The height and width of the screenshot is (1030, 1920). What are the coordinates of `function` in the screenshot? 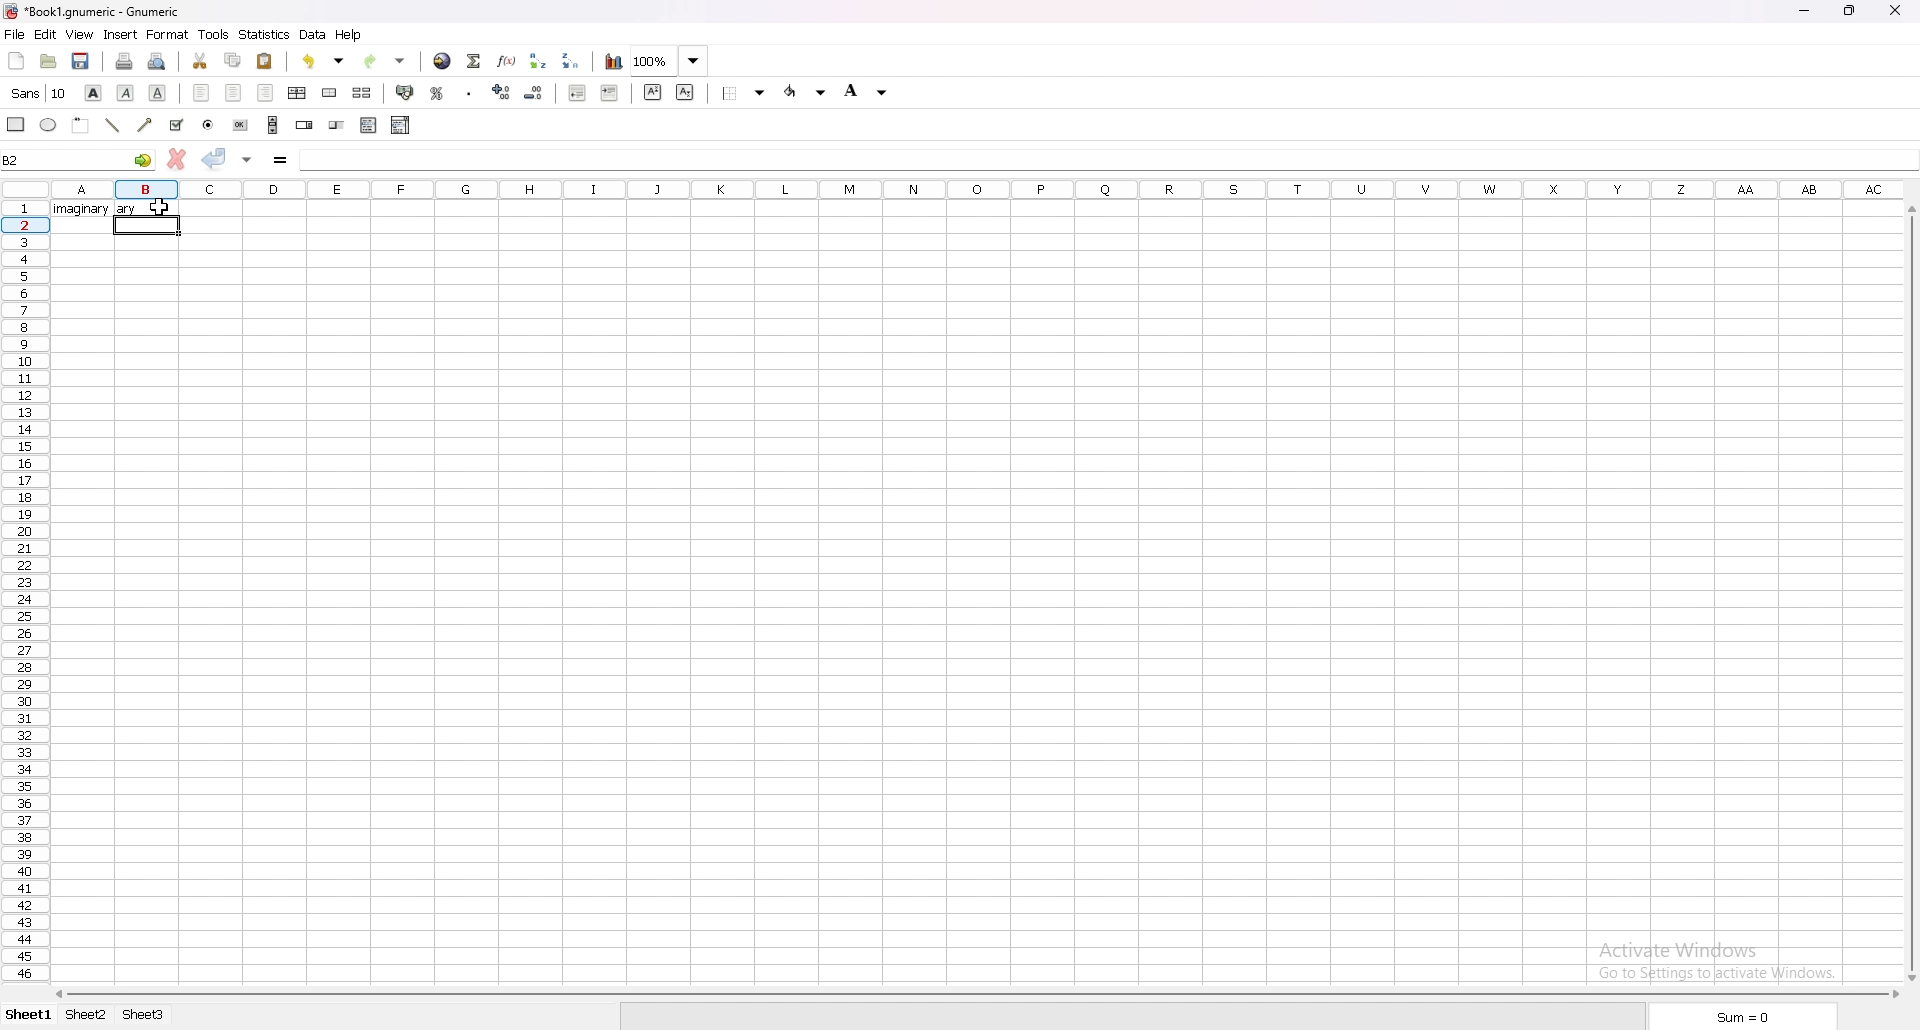 It's located at (507, 60).